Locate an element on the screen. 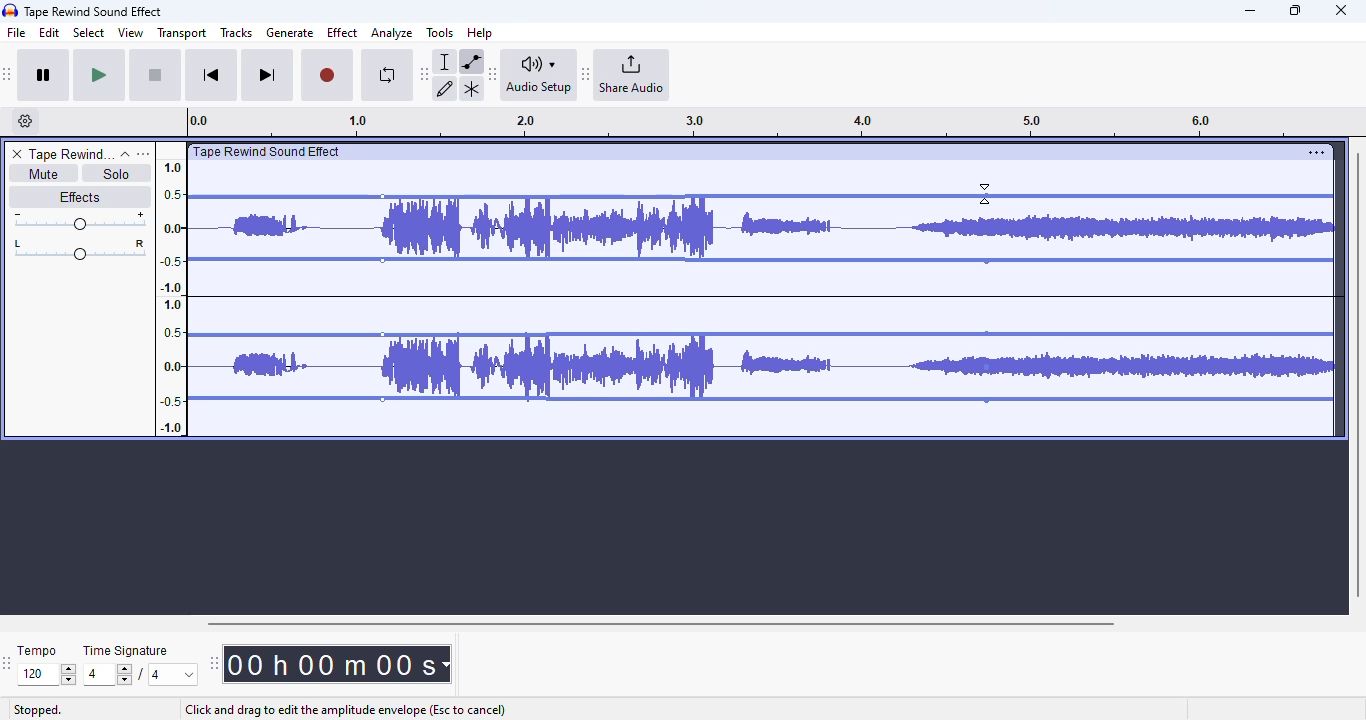 This screenshot has height=720, width=1366. Control point is located at coordinates (987, 367).